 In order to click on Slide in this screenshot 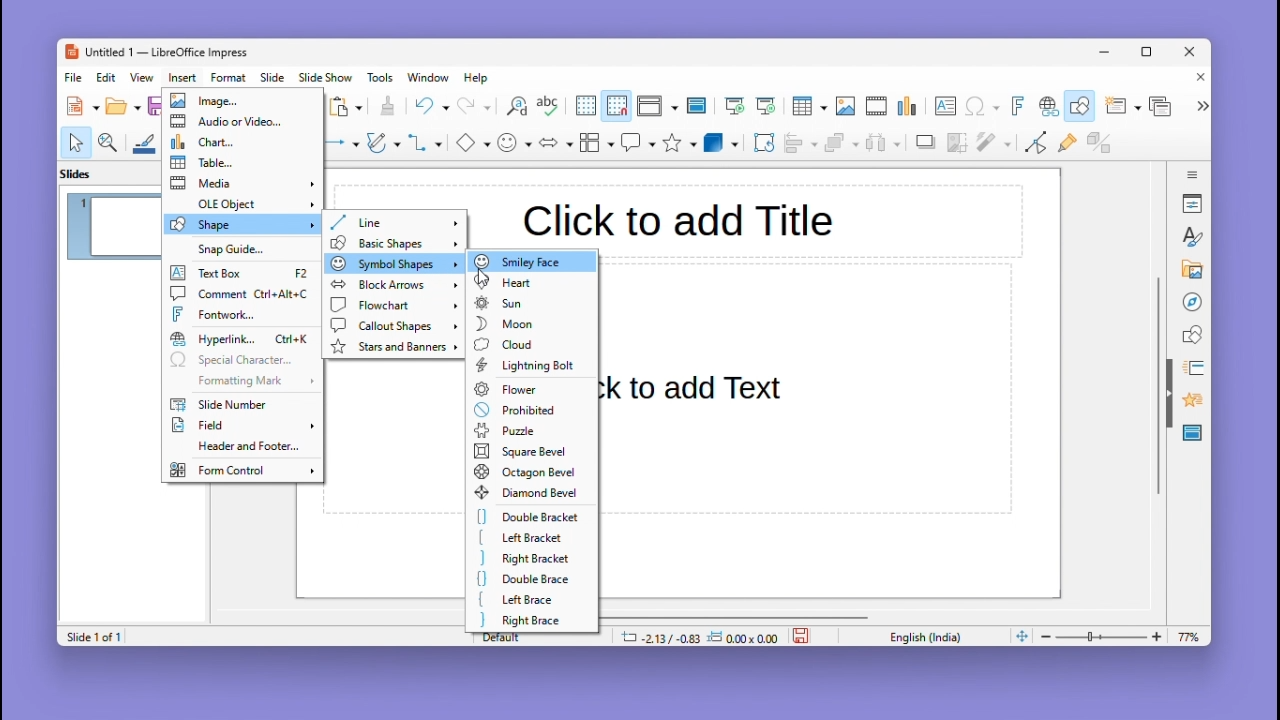, I will do `click(273, 77)`.